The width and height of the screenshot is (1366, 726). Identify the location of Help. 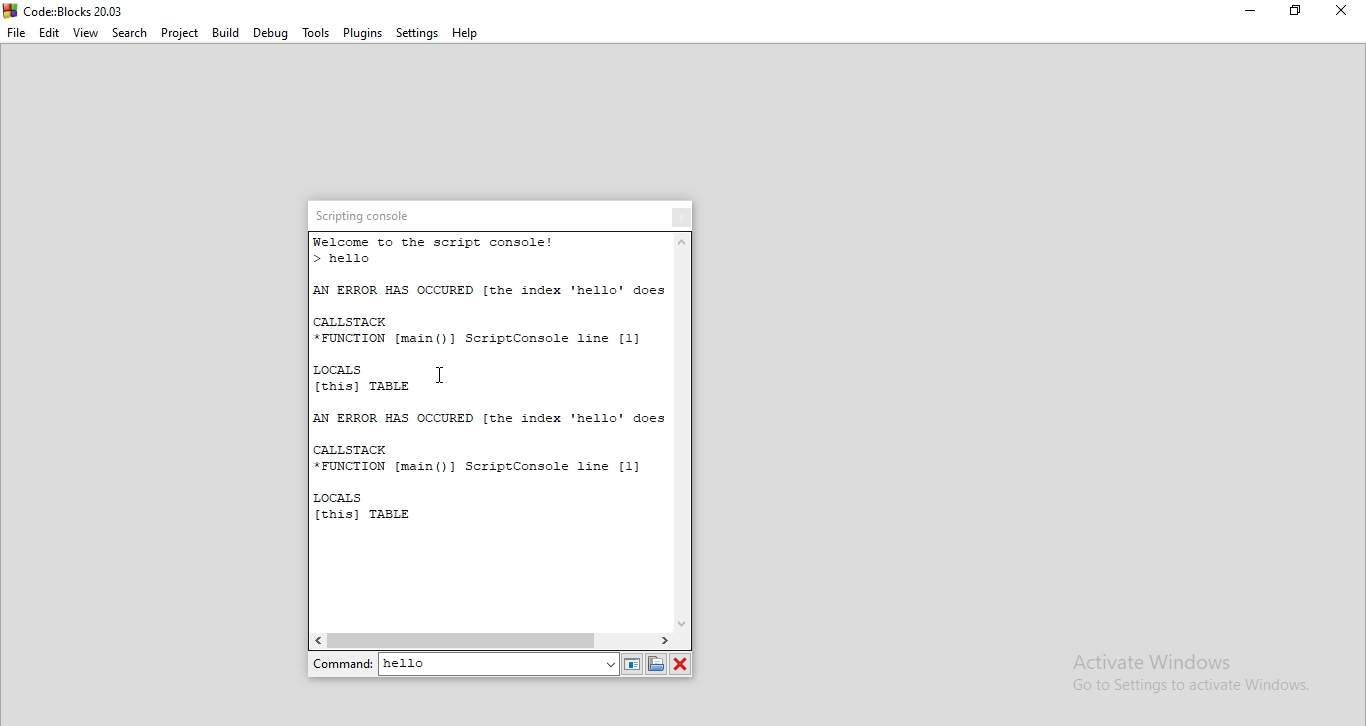
(464, 32).